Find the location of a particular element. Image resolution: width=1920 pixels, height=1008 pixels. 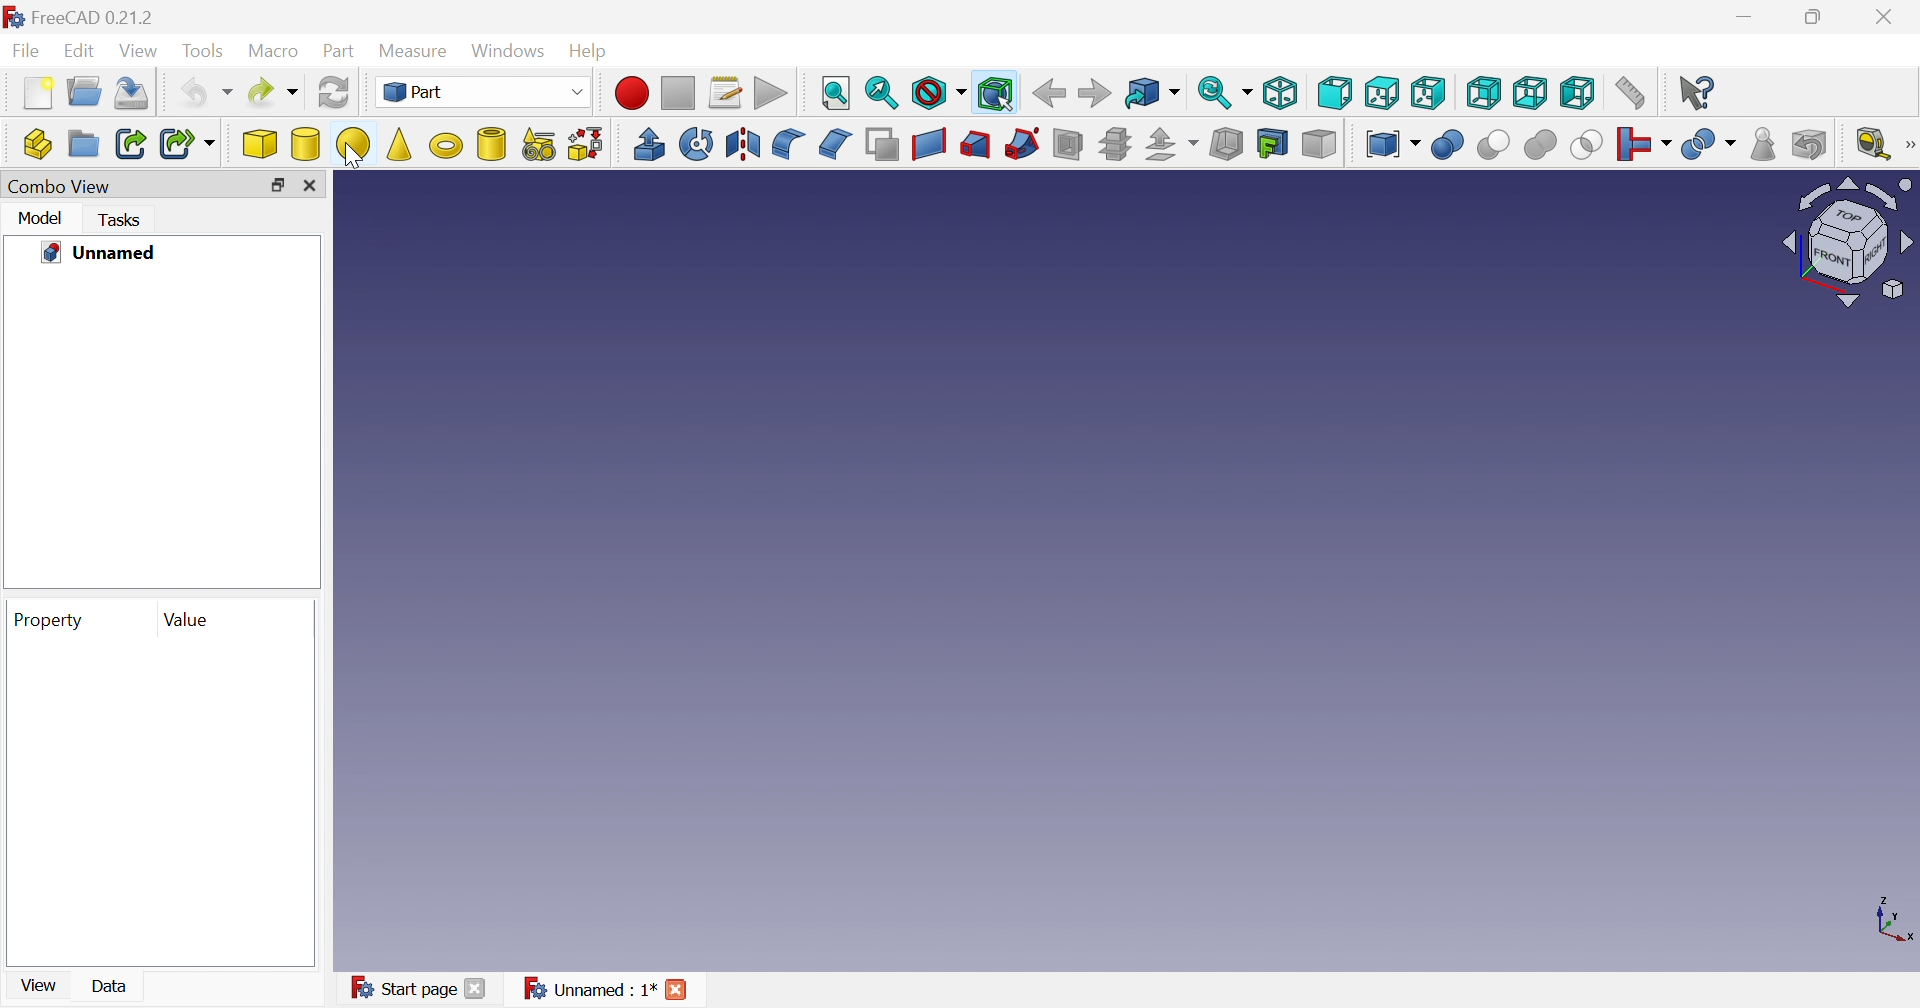

Model is located at coordinates (41, 218).